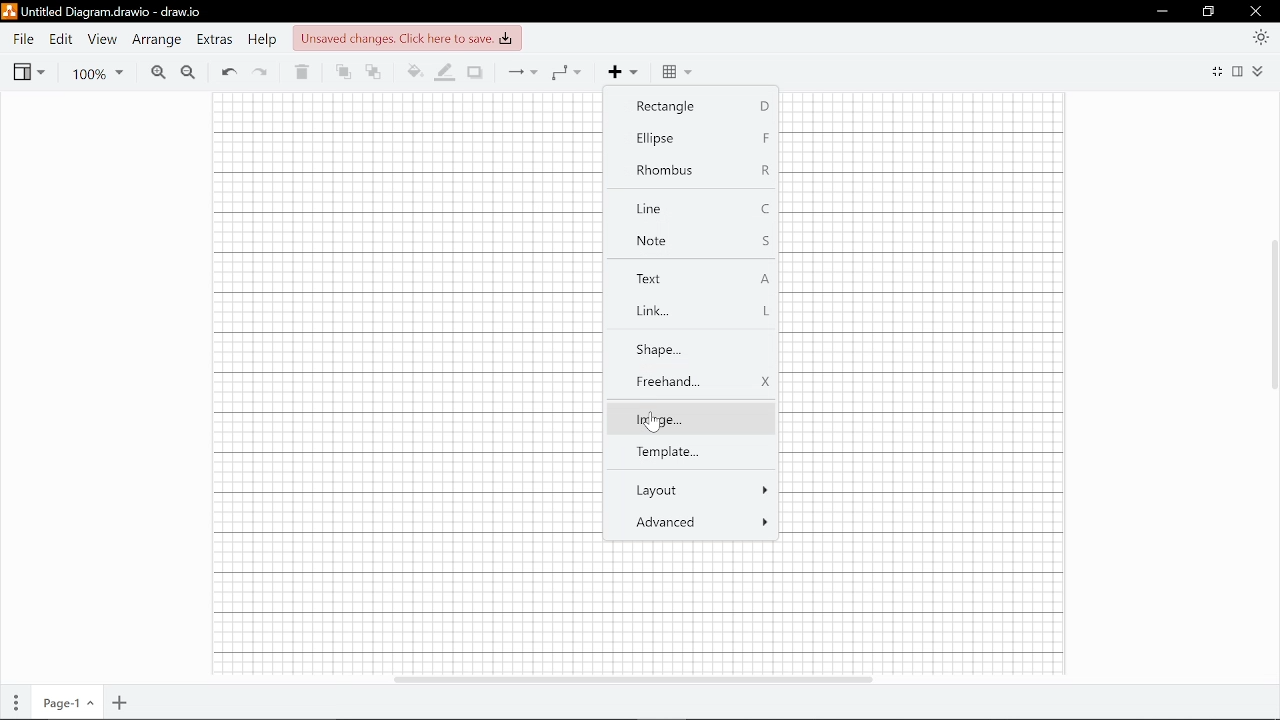  Describe the element at coordinates (565, 74) in the screenshot. I see `Waypoints` at that location.